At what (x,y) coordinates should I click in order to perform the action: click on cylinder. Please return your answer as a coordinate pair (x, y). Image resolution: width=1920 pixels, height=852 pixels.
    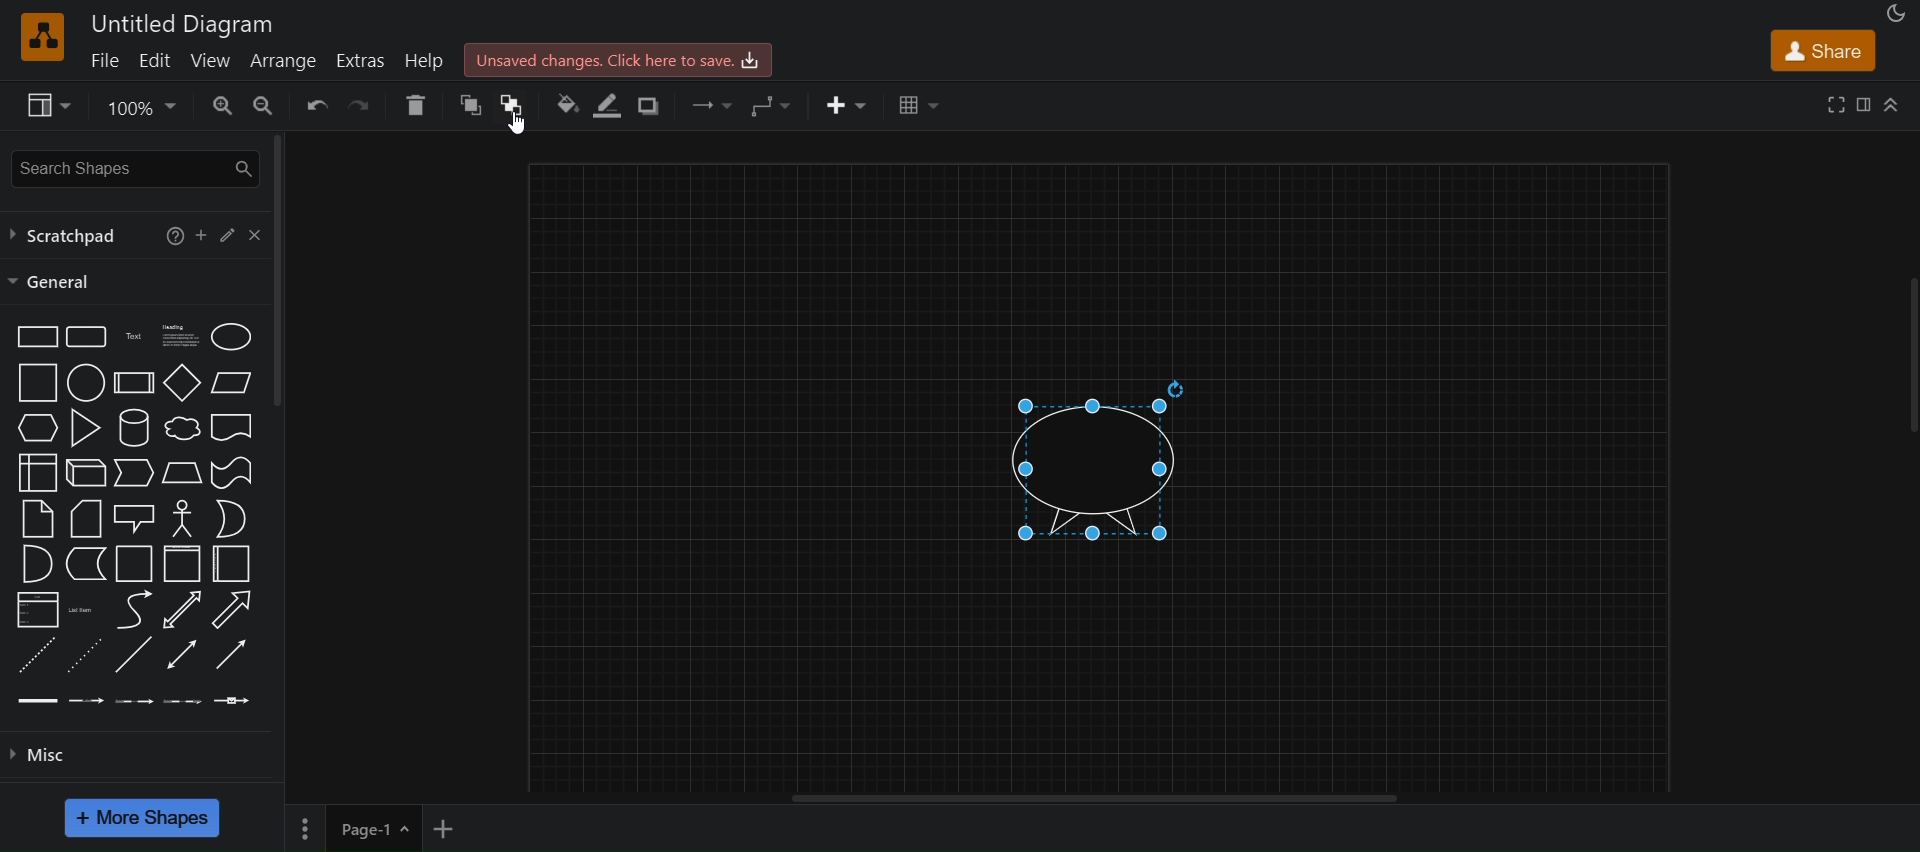
    Looking at the image, I should click on (133, 427).